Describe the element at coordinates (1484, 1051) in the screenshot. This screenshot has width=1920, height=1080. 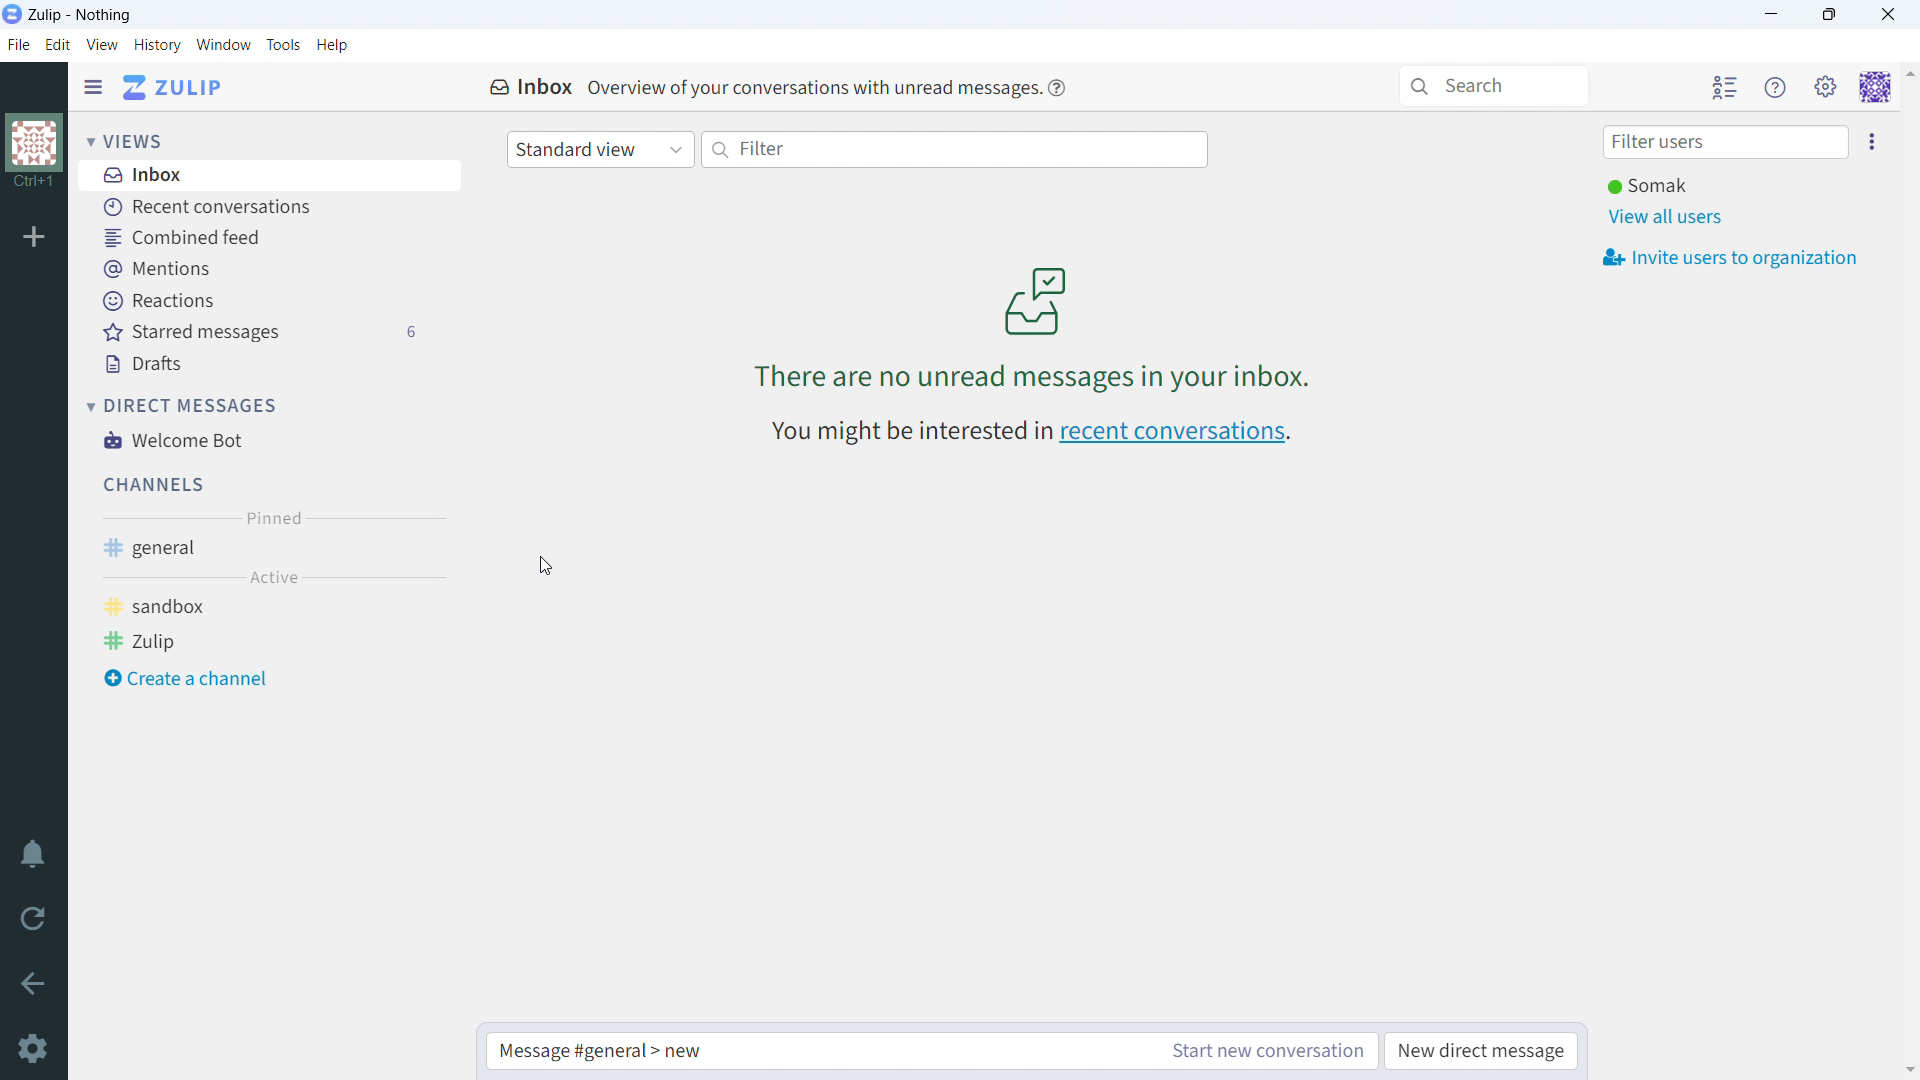
I see `new direct message` at that location.